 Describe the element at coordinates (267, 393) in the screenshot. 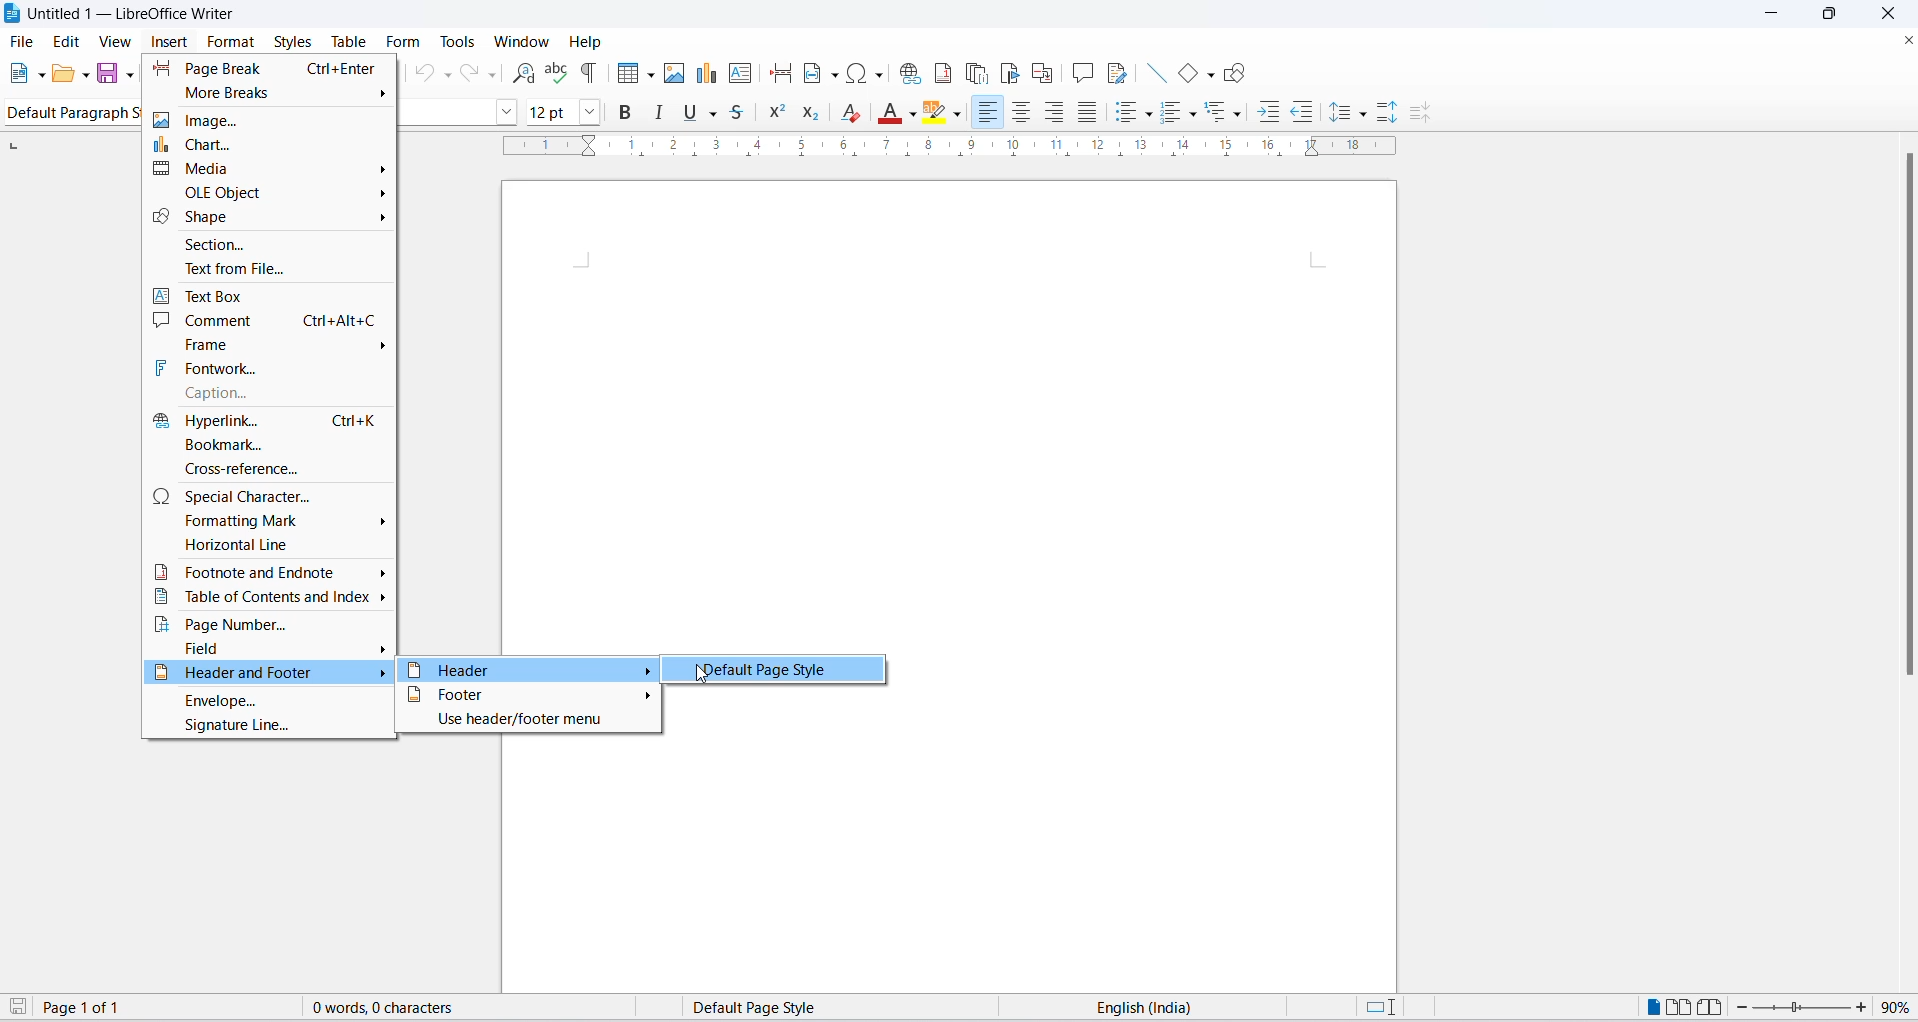

I see `caption` at that location.